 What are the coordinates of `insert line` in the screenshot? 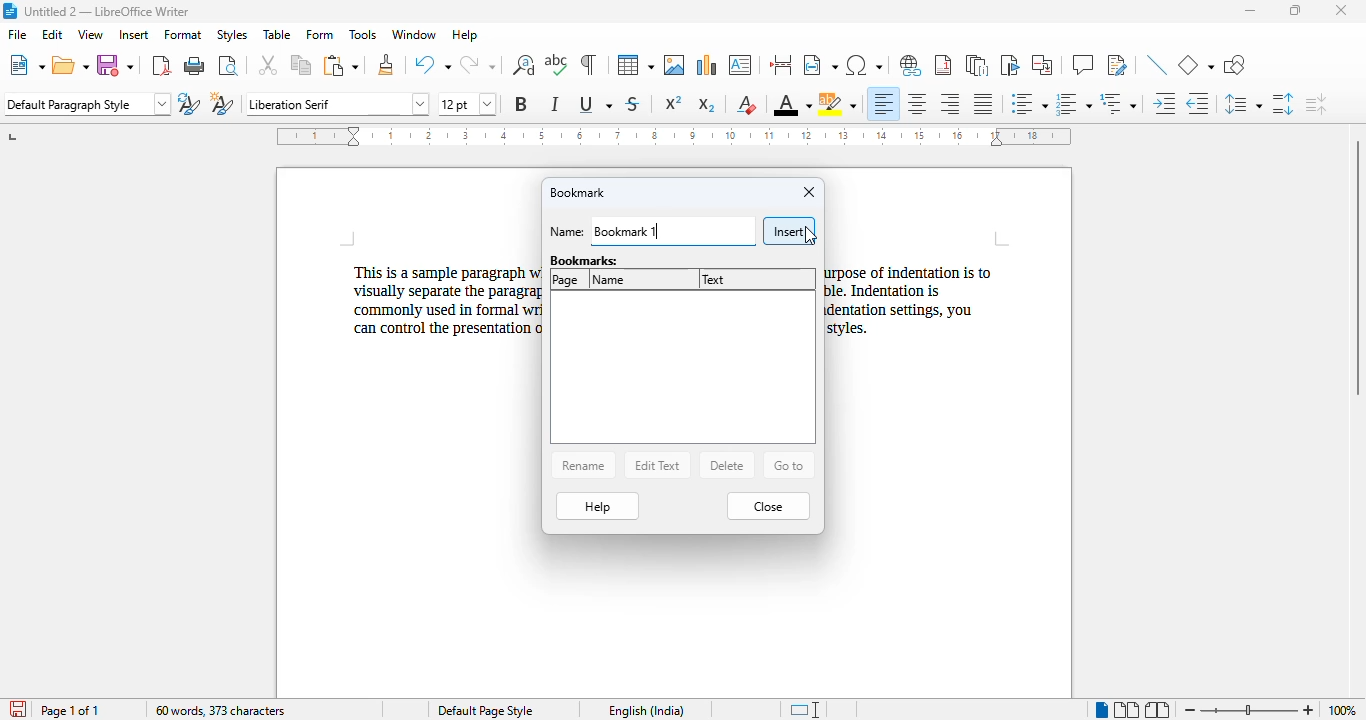 It's located at (1157, 64).